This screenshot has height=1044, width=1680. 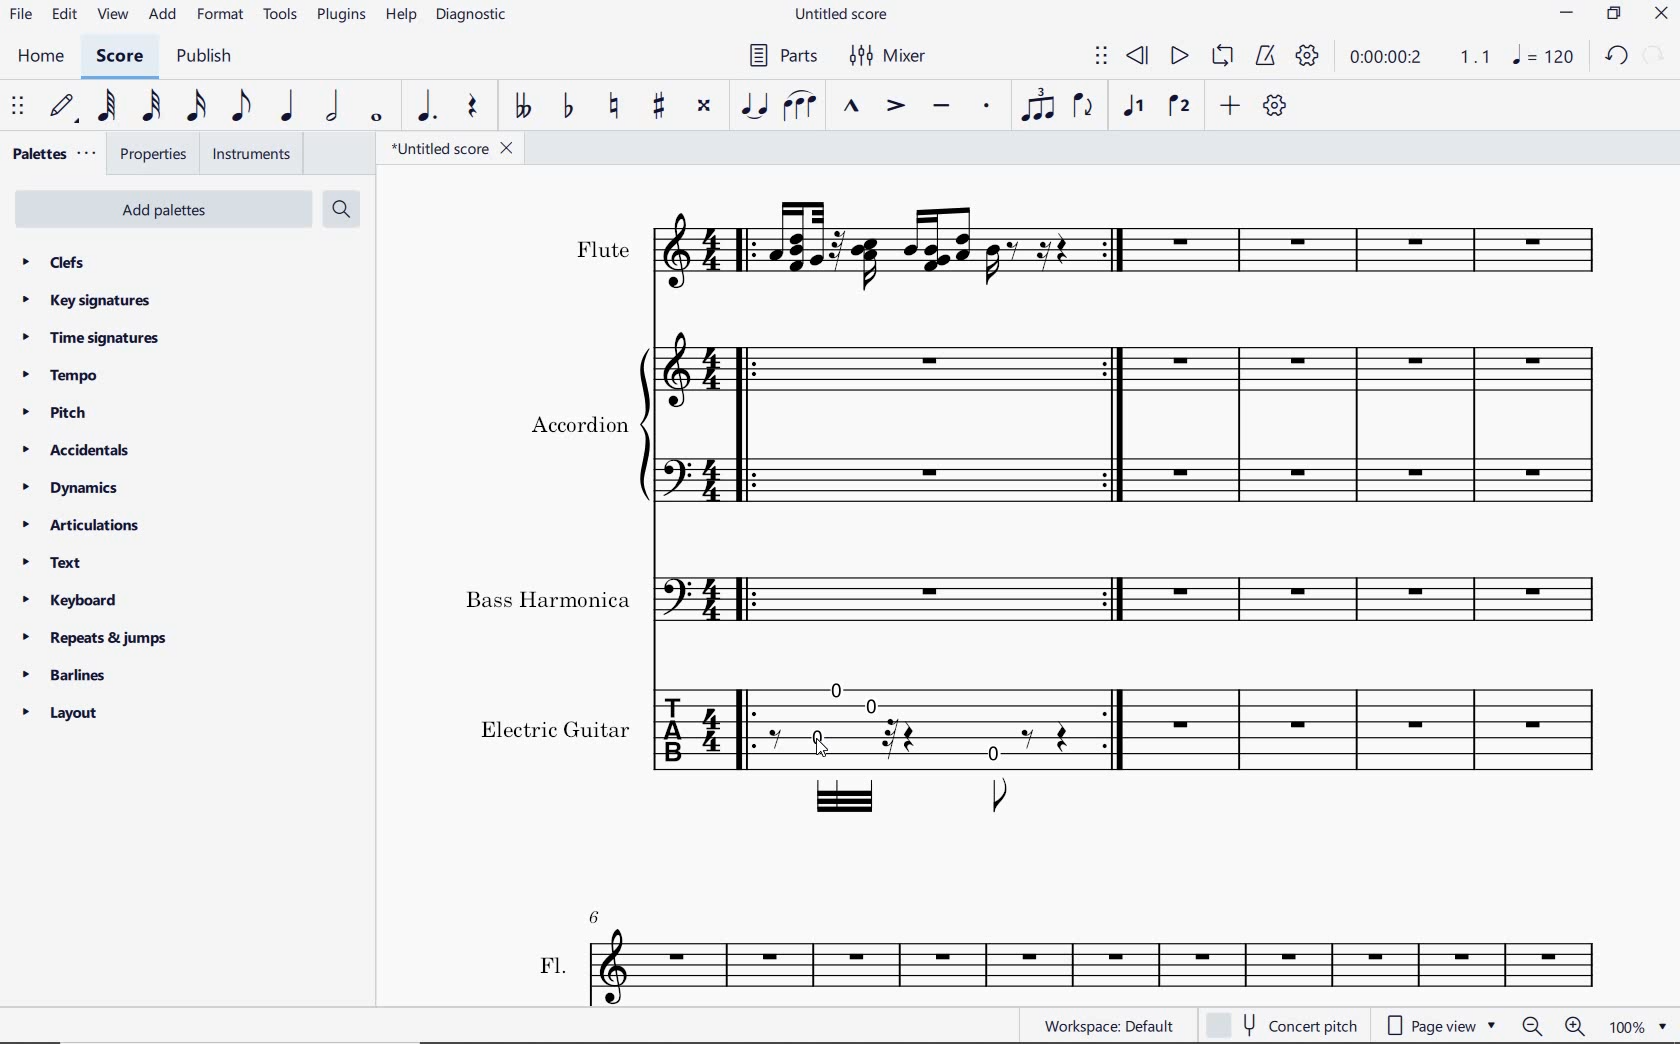 I want to click on select to move, so click(x=19, y=107).